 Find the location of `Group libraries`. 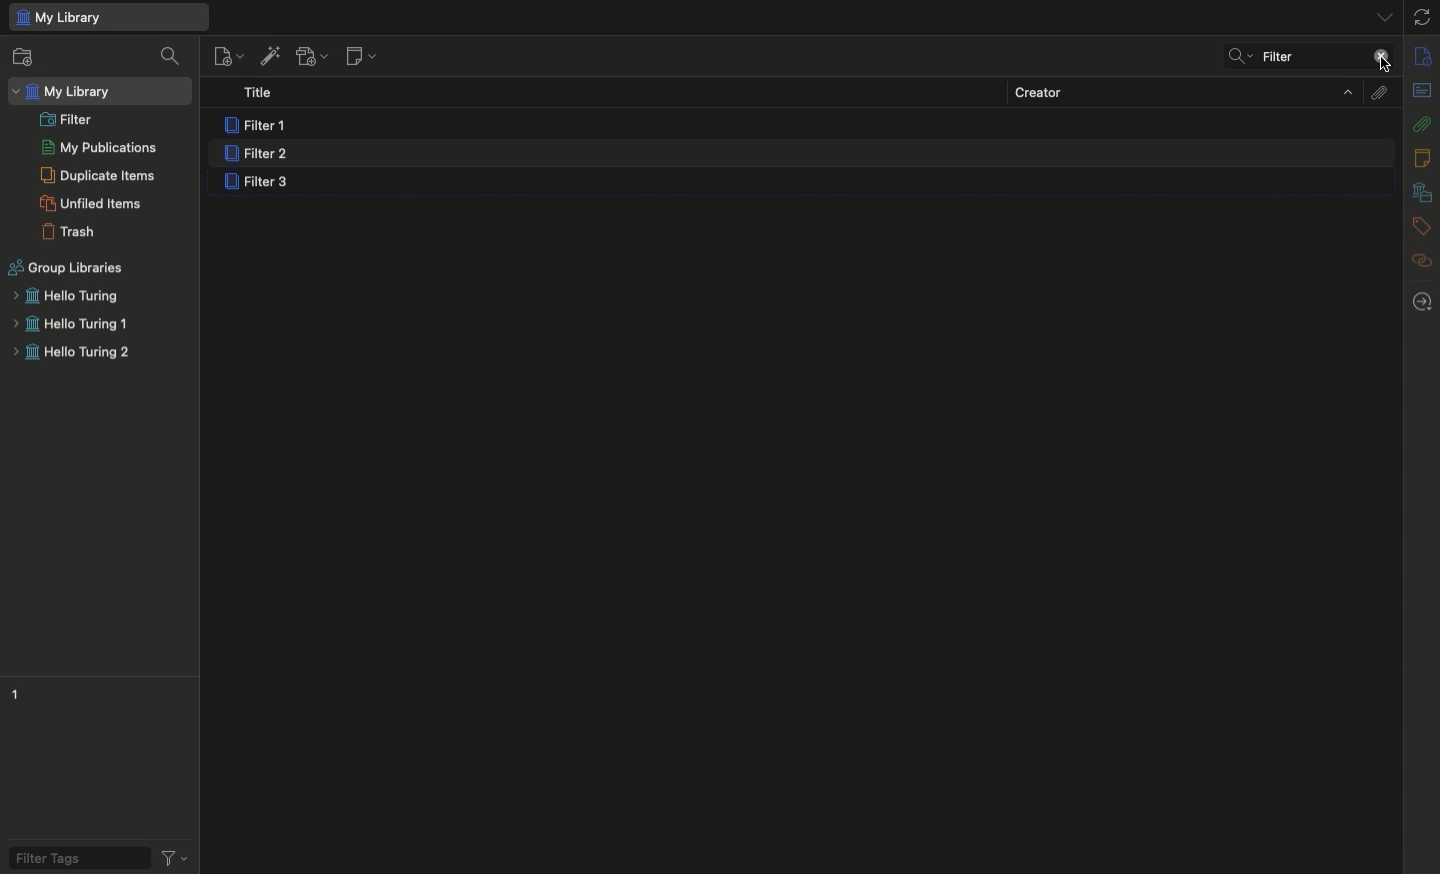

Group libraries is located at coordinates (67, 268).